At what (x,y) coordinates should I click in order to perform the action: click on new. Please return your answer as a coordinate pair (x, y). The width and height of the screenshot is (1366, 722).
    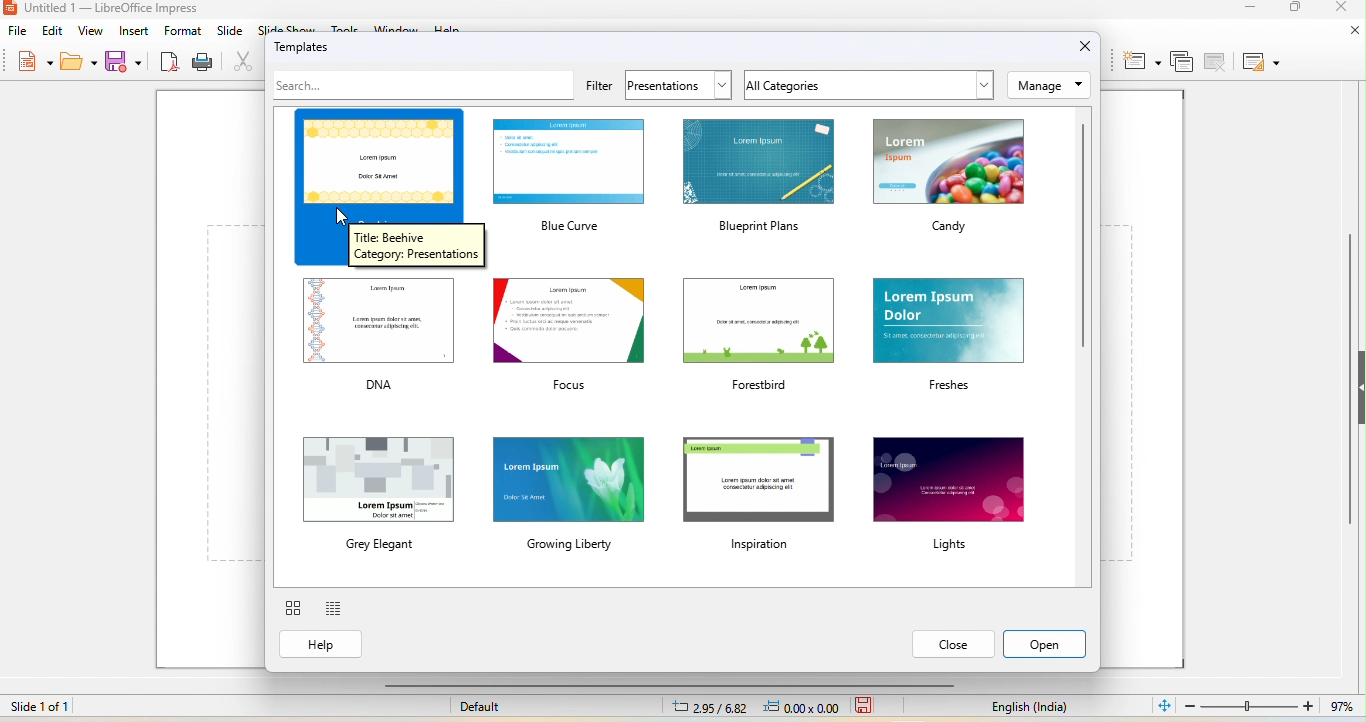
    Looking at the image, I should click on (36, 59).